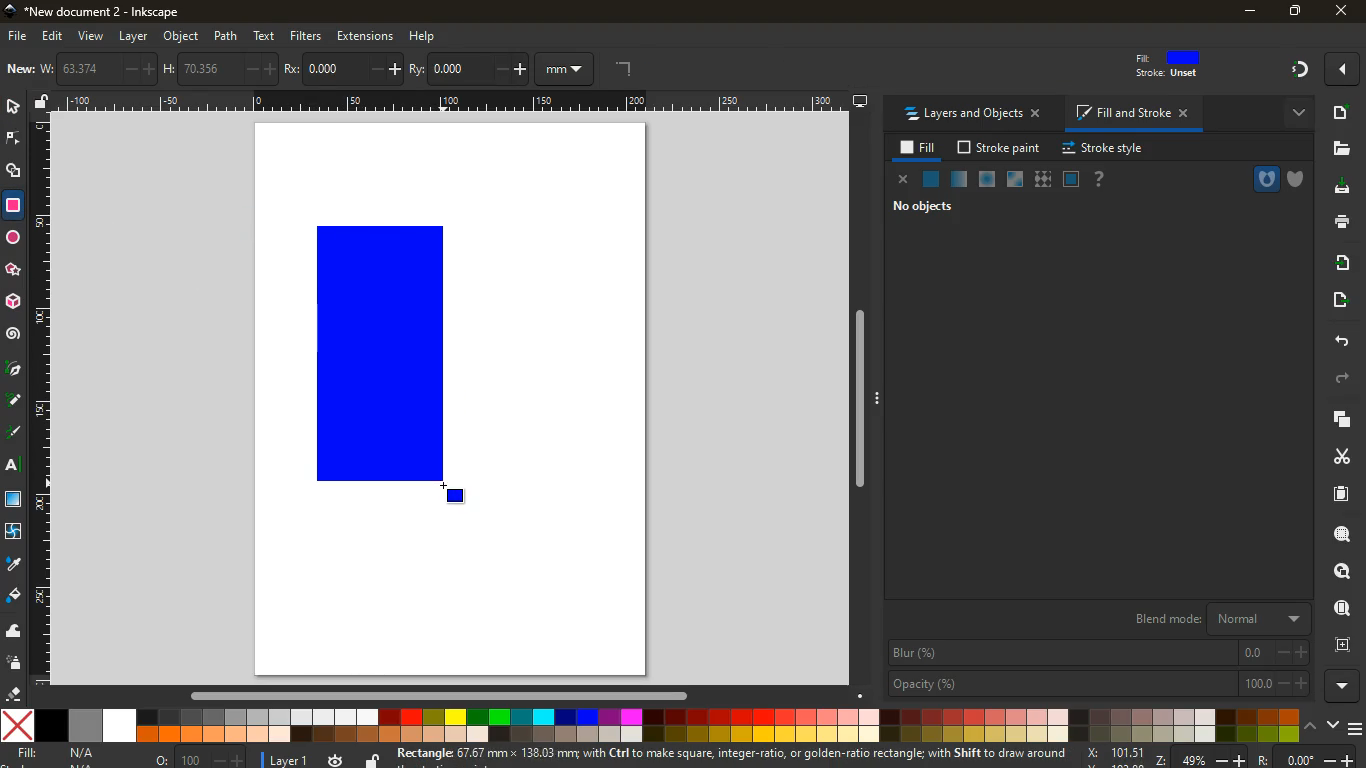 The width and height of the screenshot is (1366, 768). Describe the element at coordinates (13, 693) in the screenshot. I see `erase` at that location.